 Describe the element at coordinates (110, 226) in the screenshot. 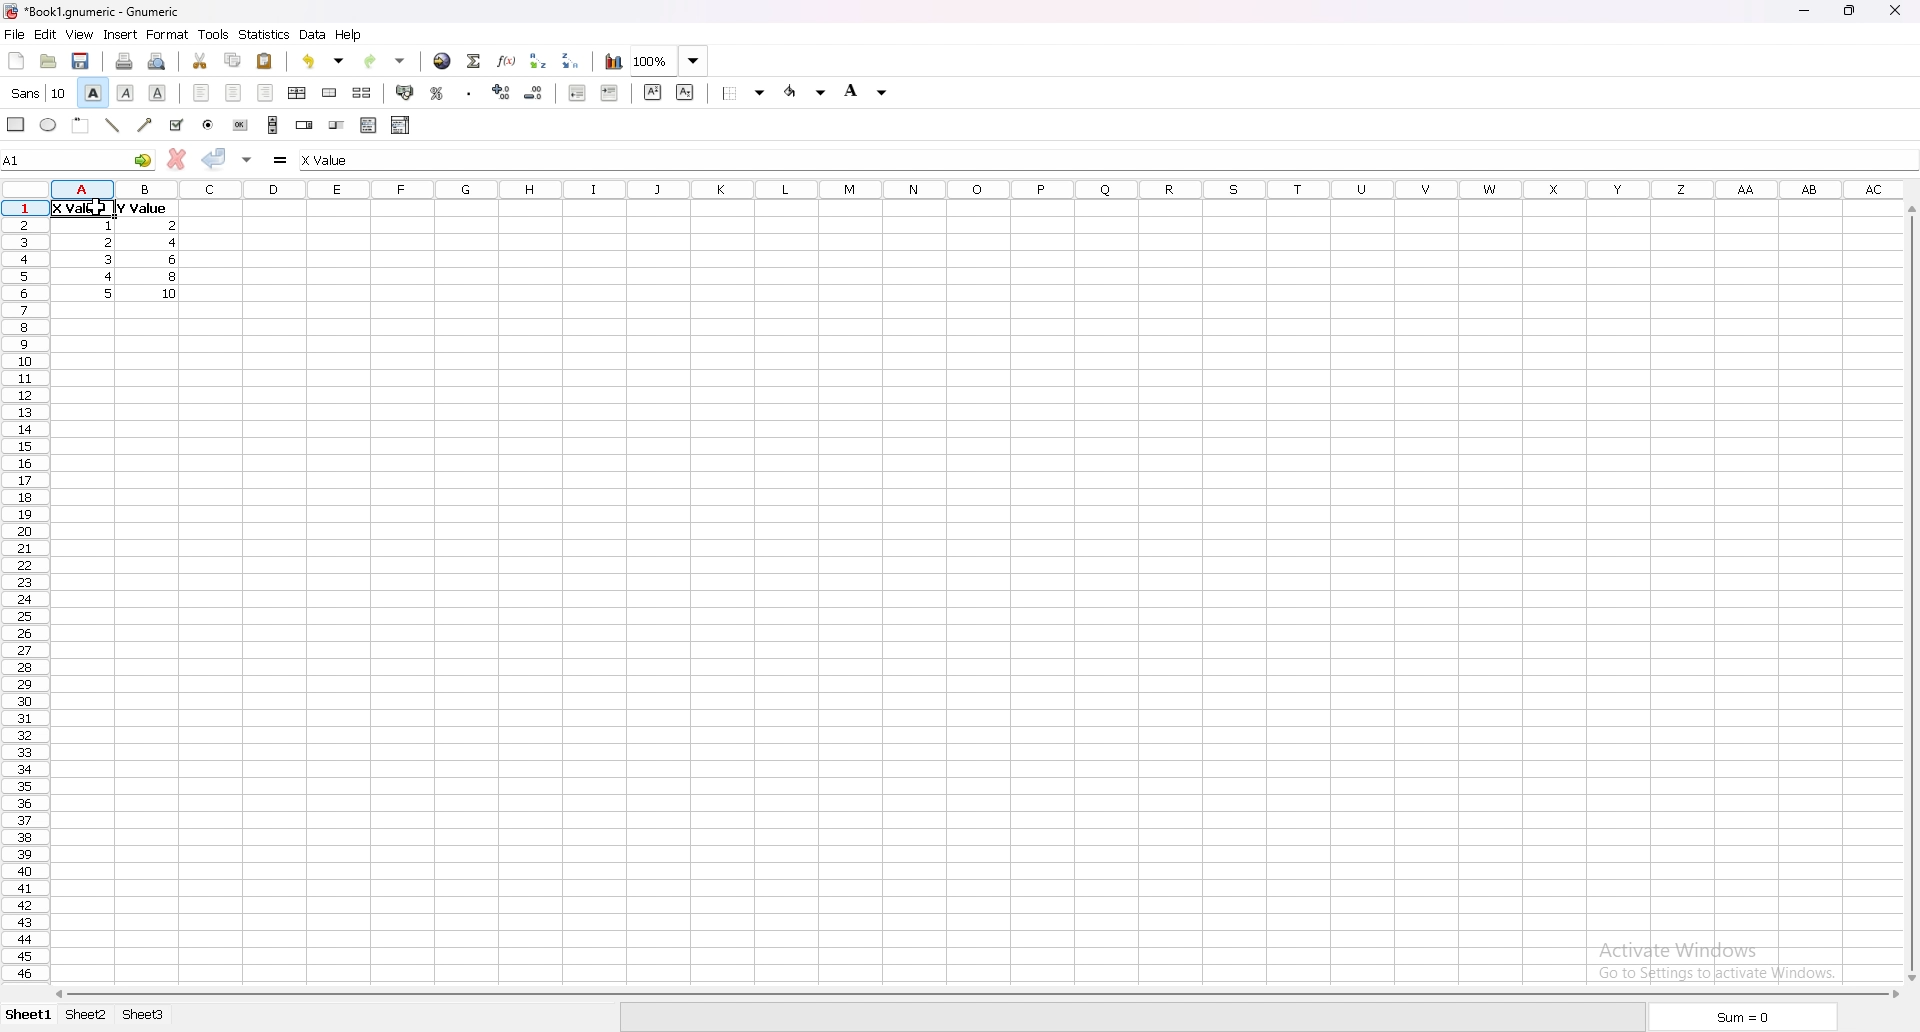

I see `value` at that location.